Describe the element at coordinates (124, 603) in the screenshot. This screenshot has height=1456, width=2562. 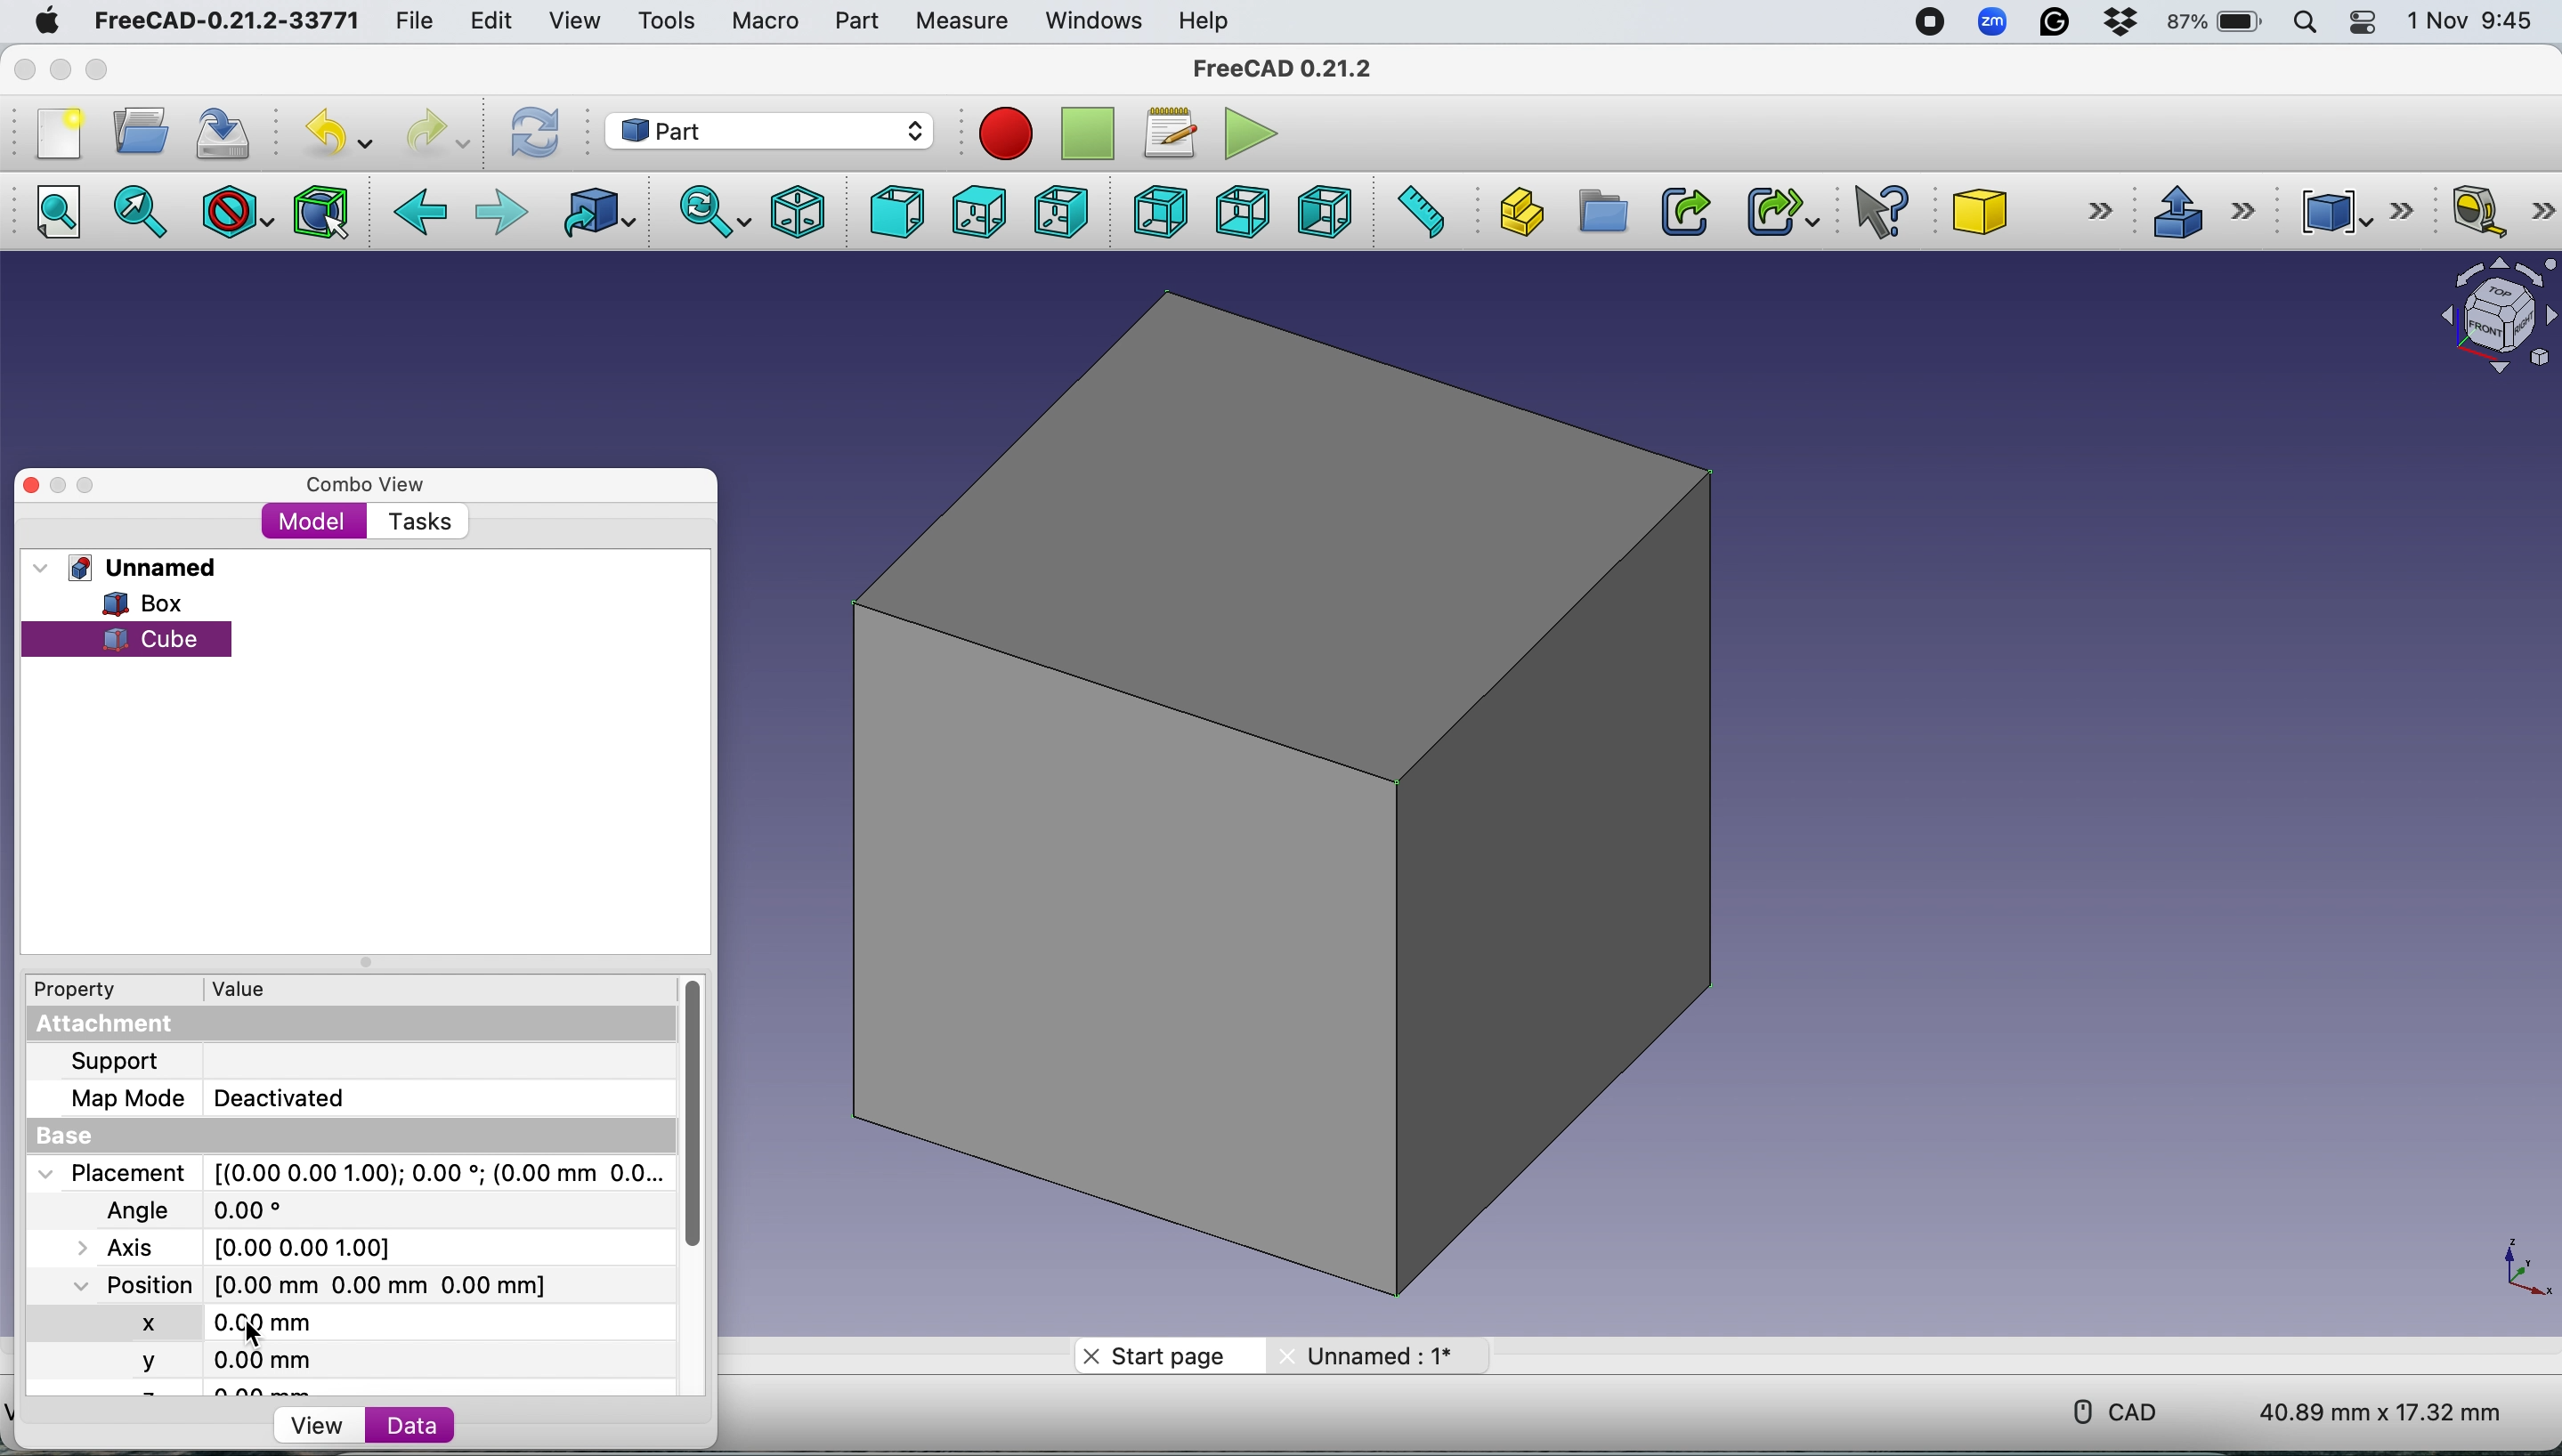
I see `Box` at that location.